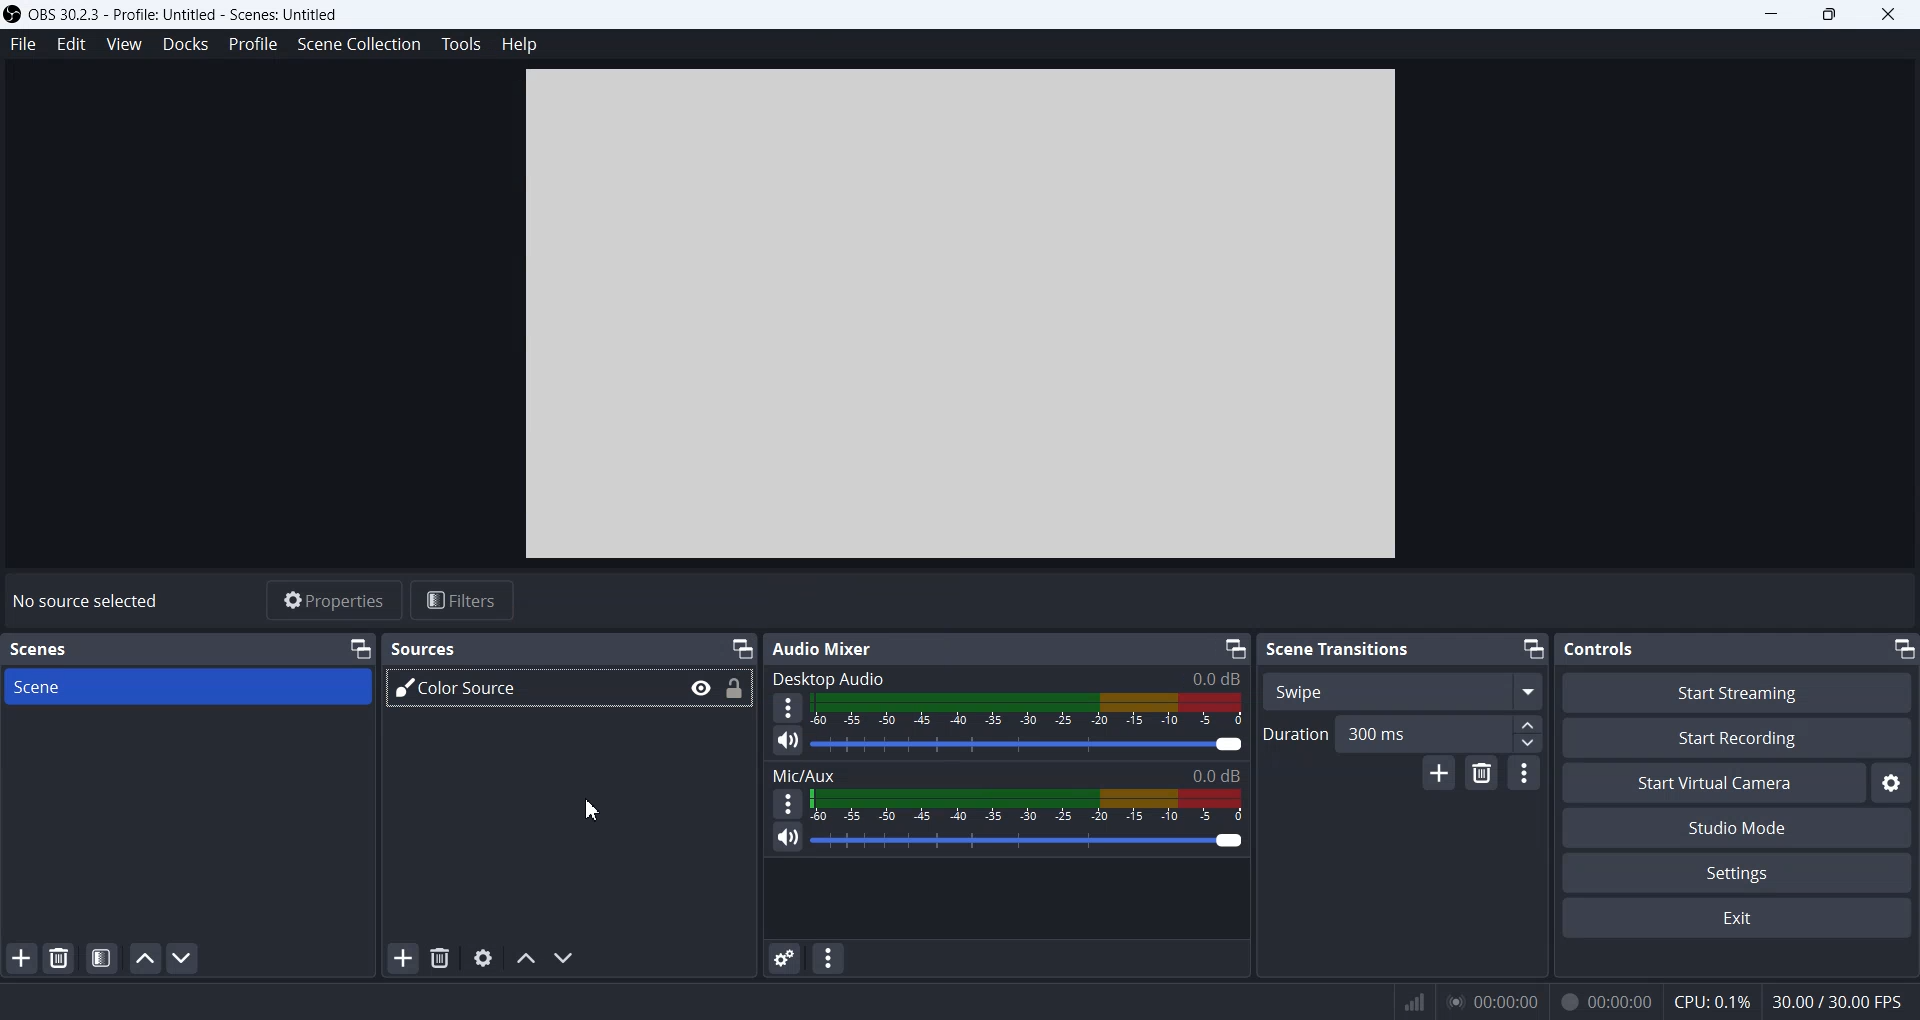  What do you see at coordinates (1713, 782) in the screenshot?
I see `Start Virtual Camera` at bounding box center [1713, 782].